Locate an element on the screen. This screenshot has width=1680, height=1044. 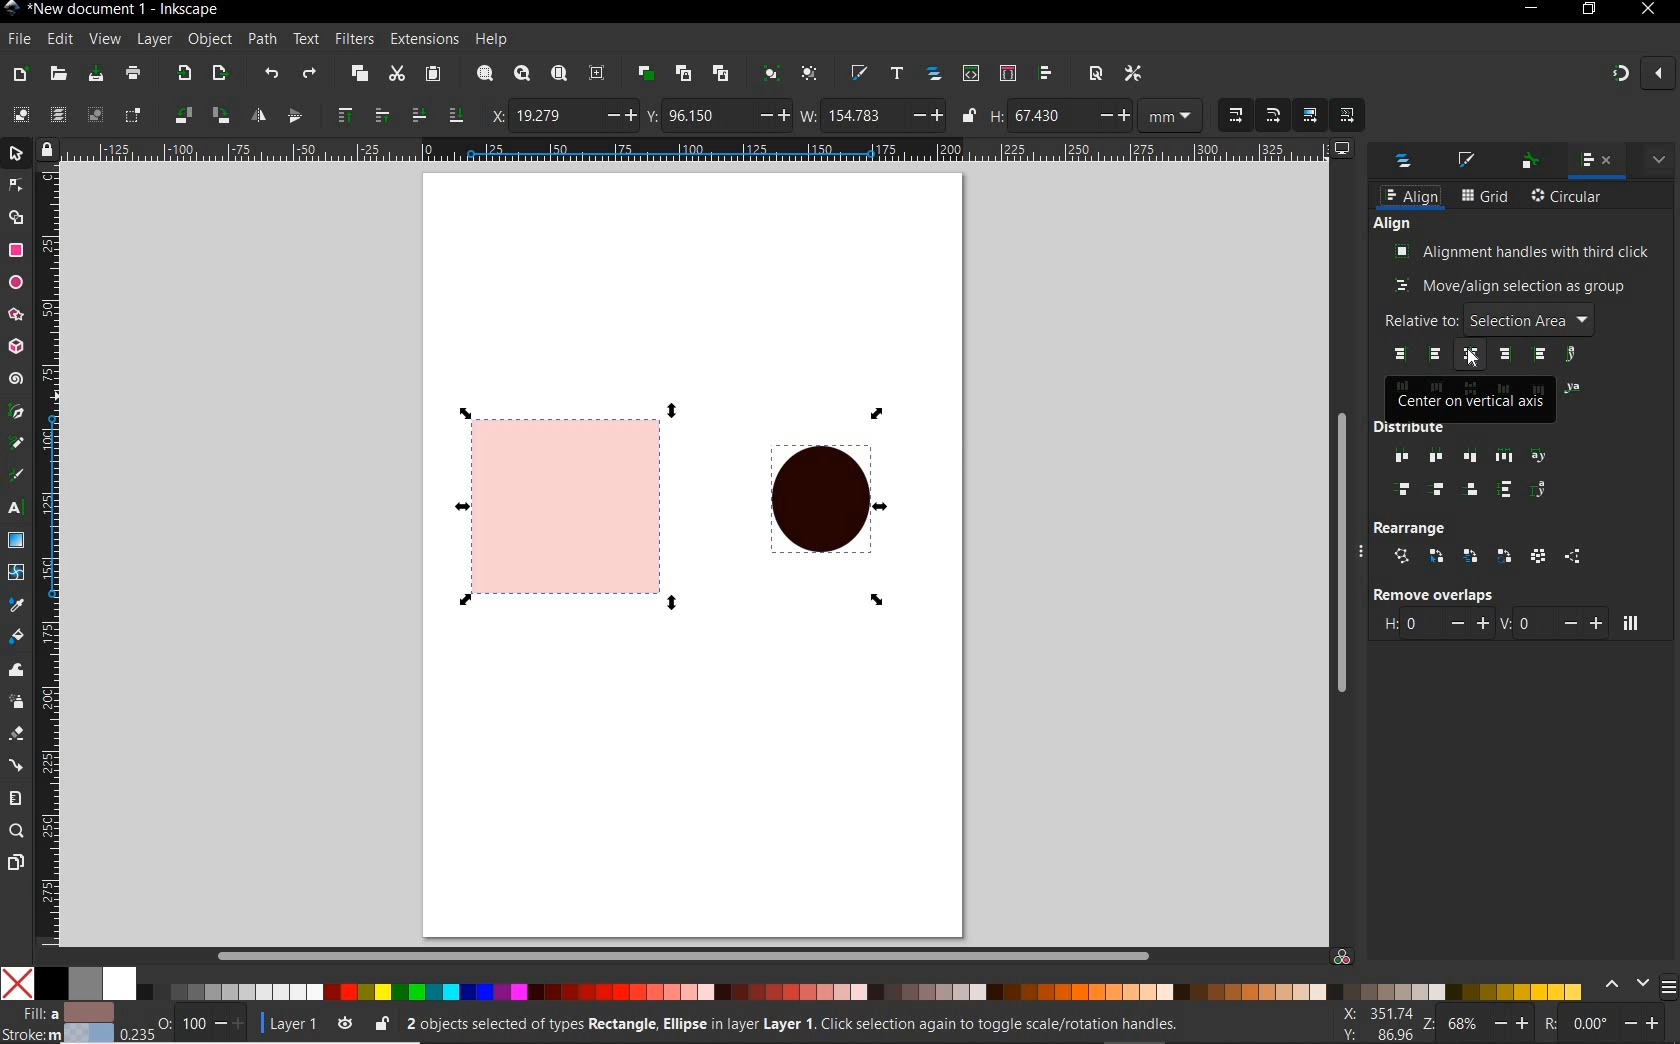
object is located at coordinates (209, 38).